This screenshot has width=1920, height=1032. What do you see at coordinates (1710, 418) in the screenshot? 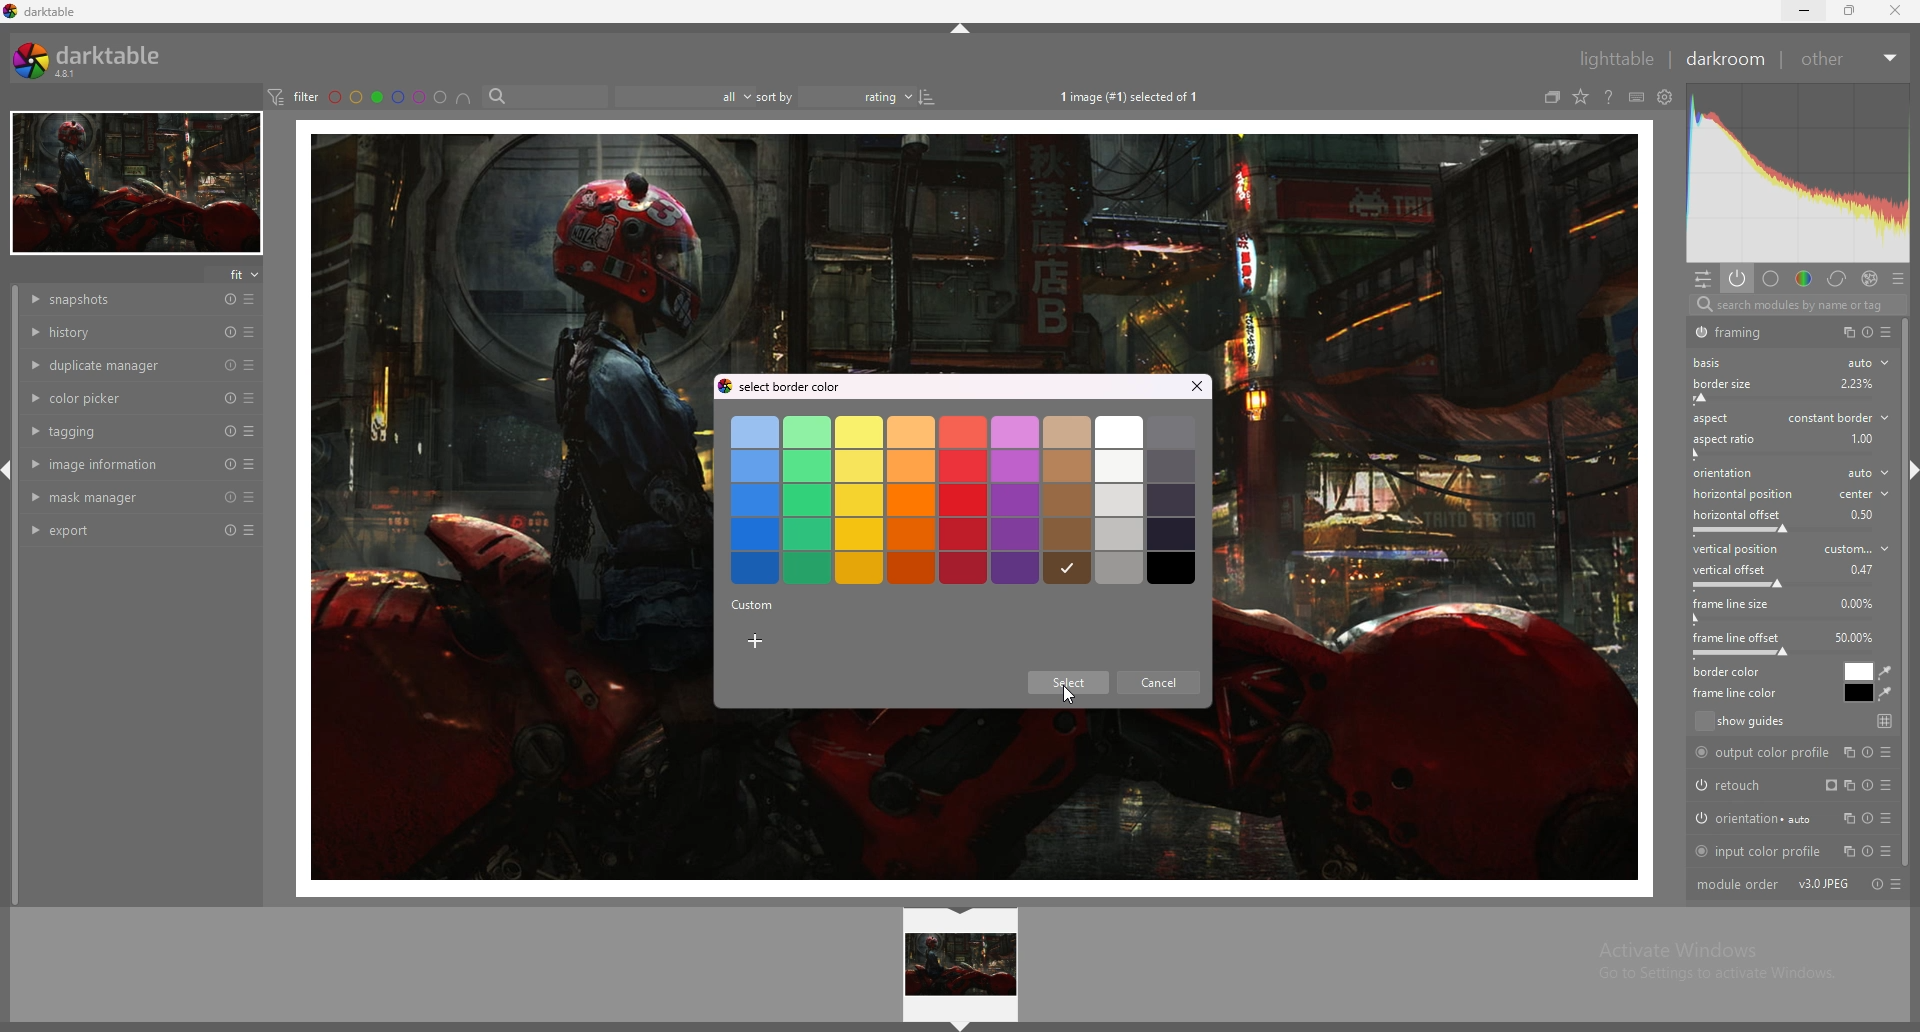
I see `aspect` at bounding box center [1710, 418].